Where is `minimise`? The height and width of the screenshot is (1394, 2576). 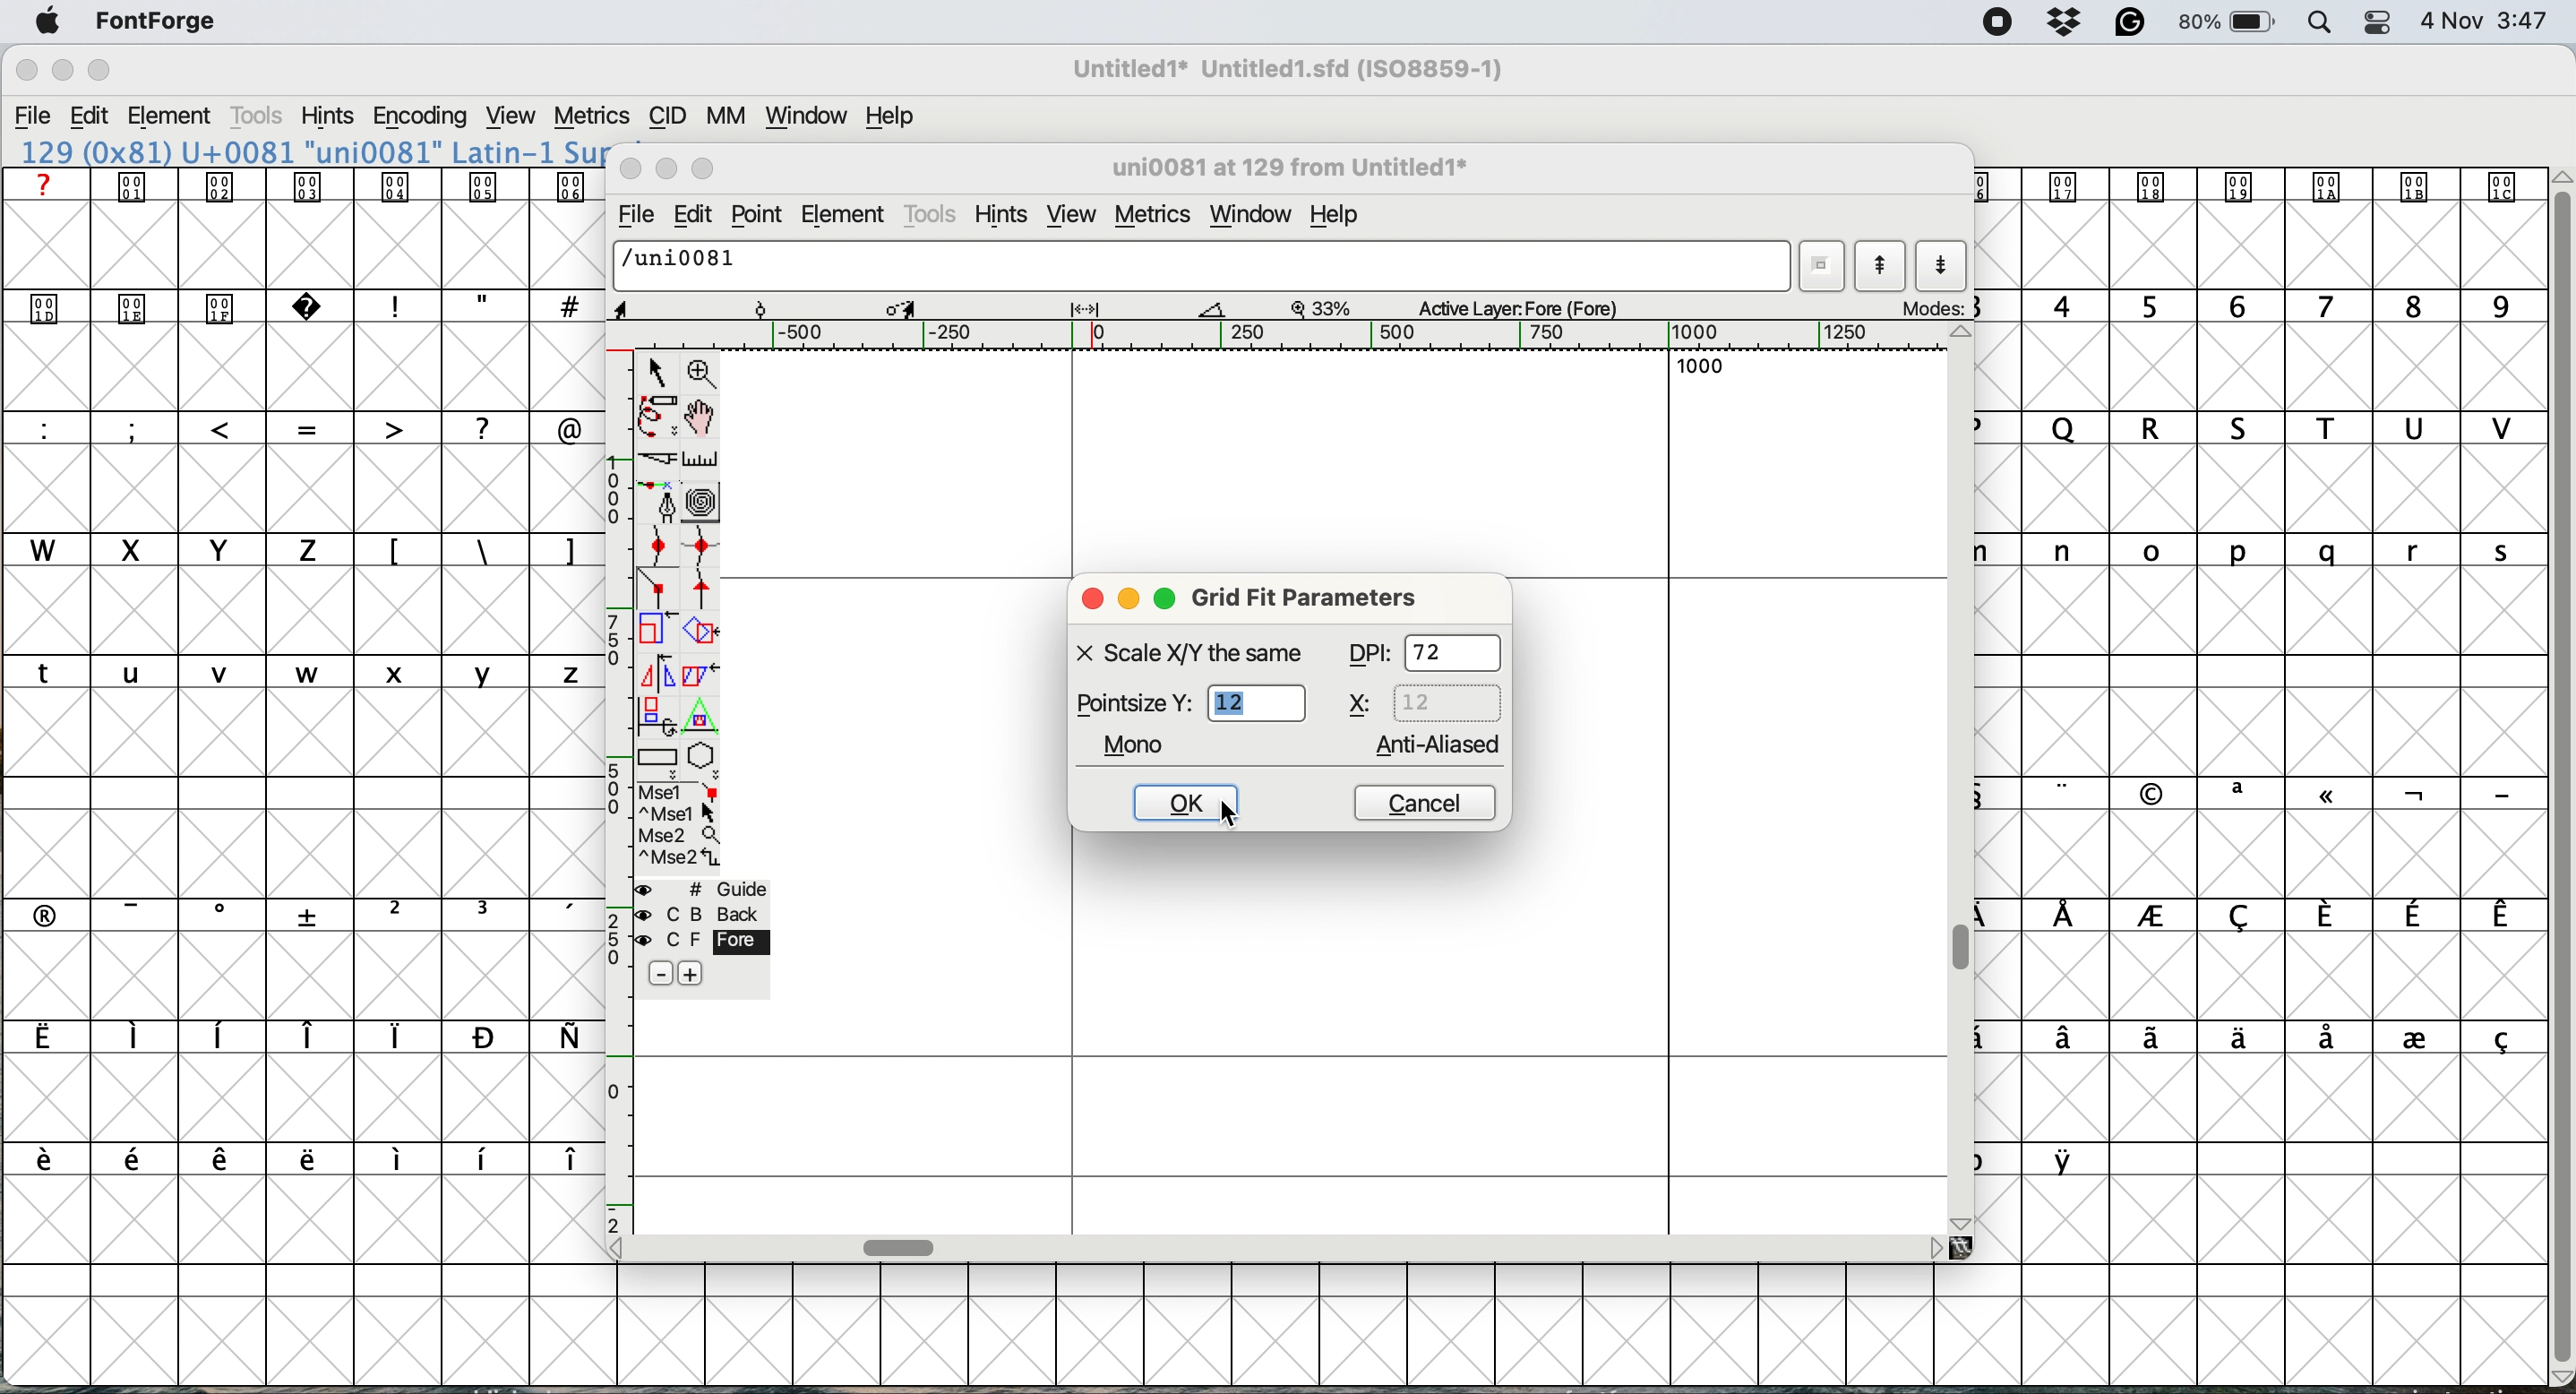 minimise is located at coordinates (1125, 597).